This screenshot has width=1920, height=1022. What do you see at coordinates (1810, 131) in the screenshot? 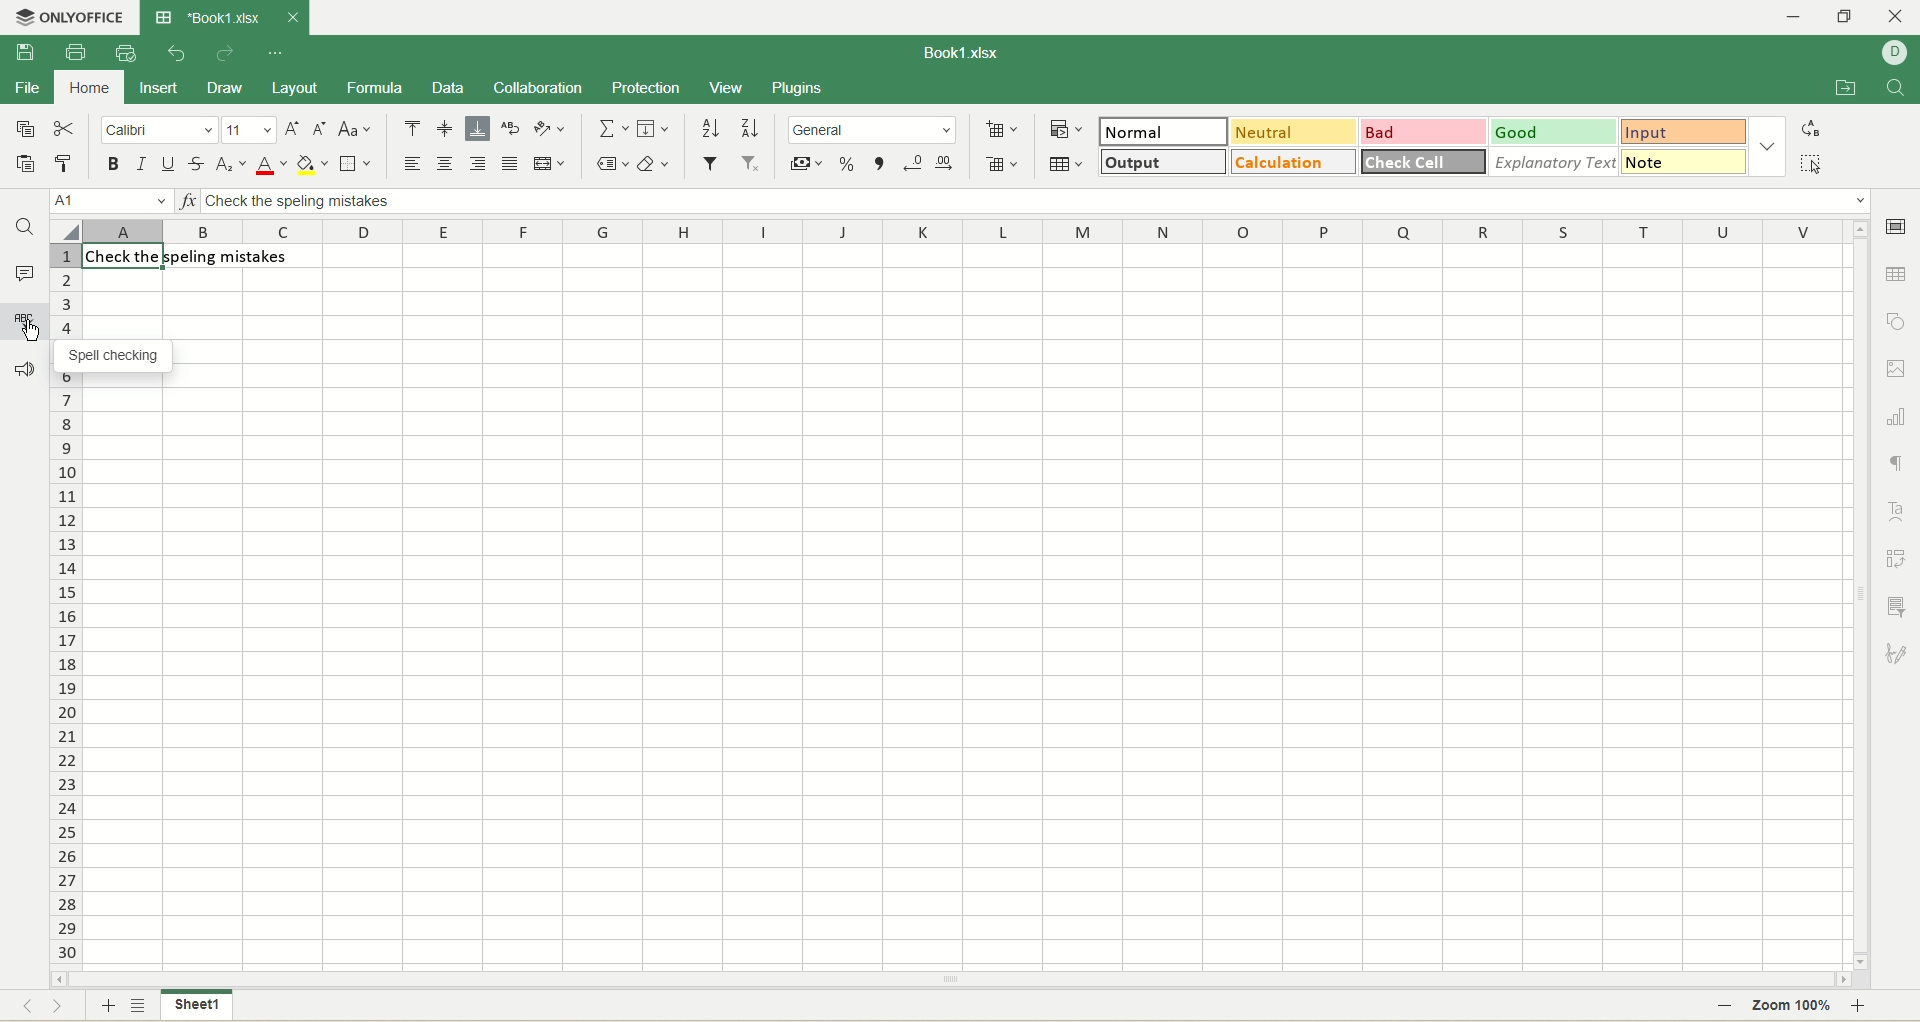
I see `replace` at bounding box center [1810, 131].